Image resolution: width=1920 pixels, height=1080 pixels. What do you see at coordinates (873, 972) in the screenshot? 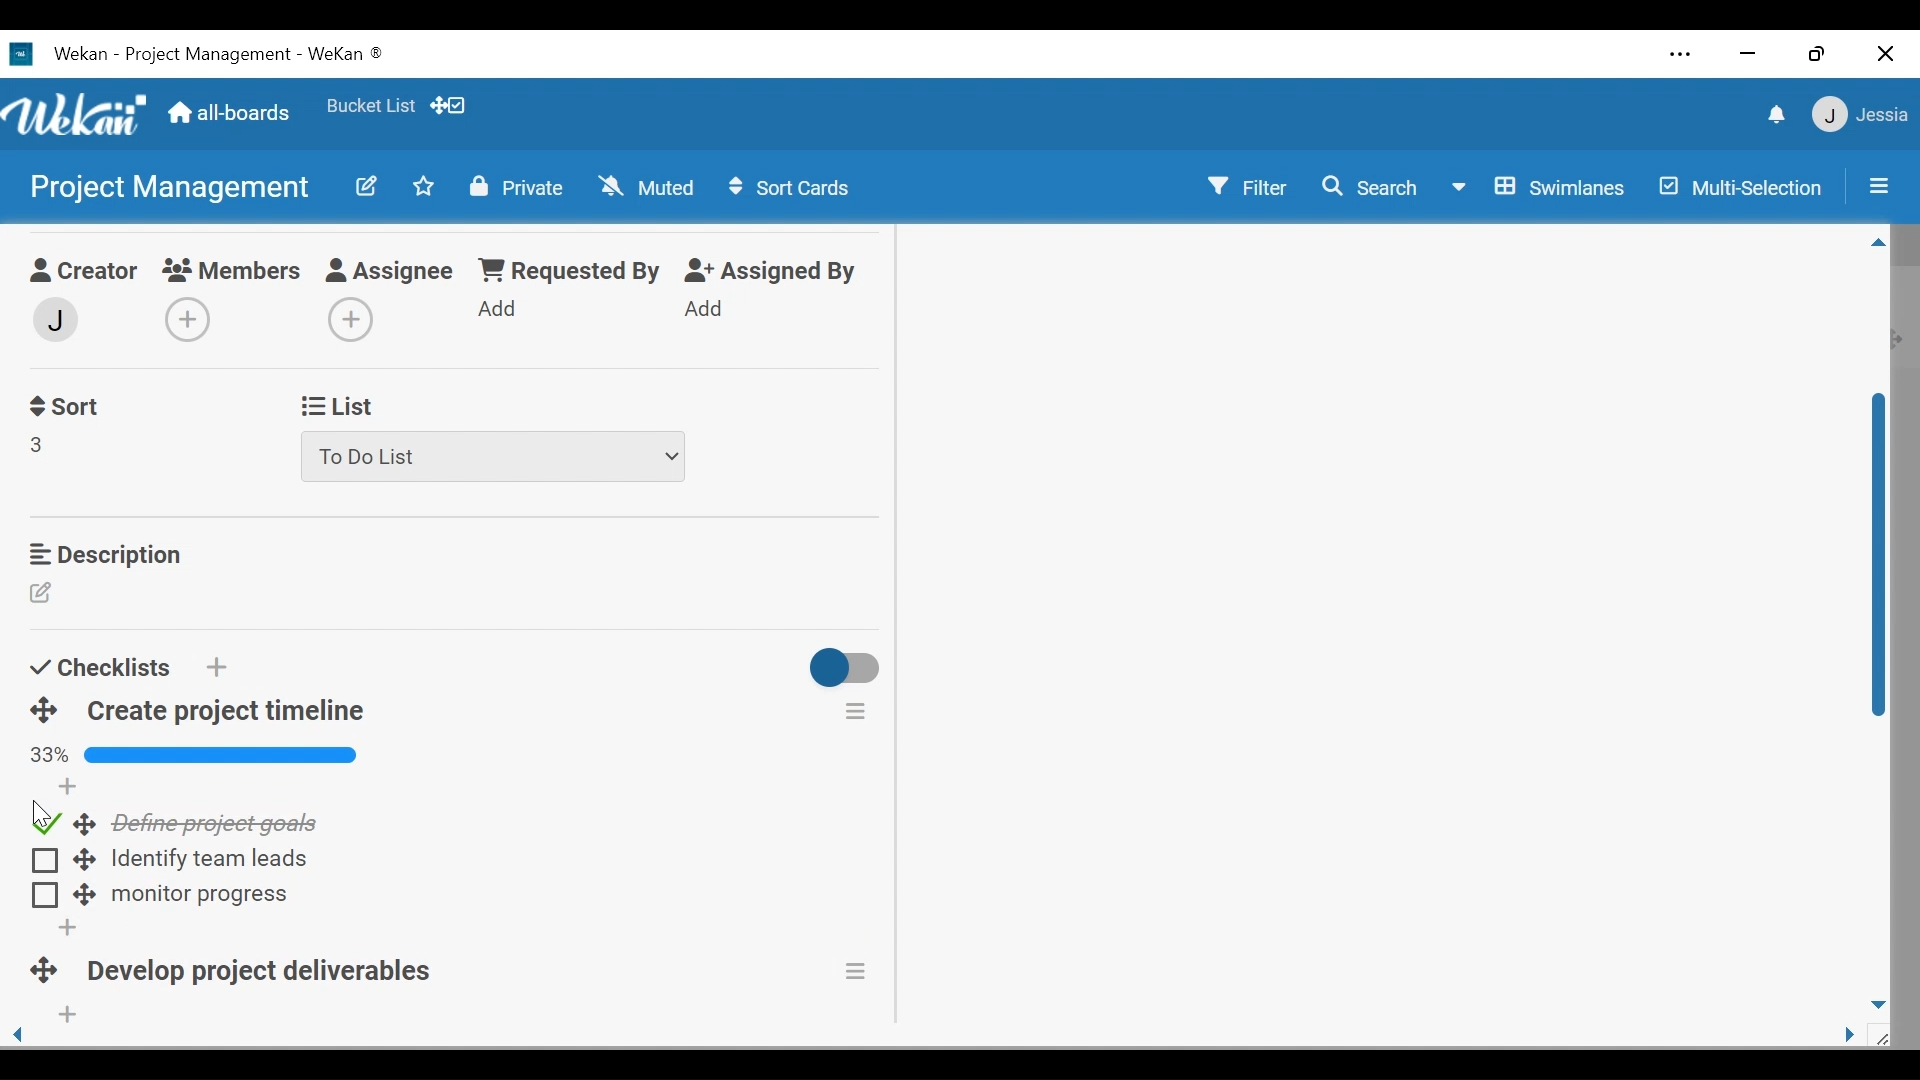
I see `checklist actions` at bounding box center [873, 972].